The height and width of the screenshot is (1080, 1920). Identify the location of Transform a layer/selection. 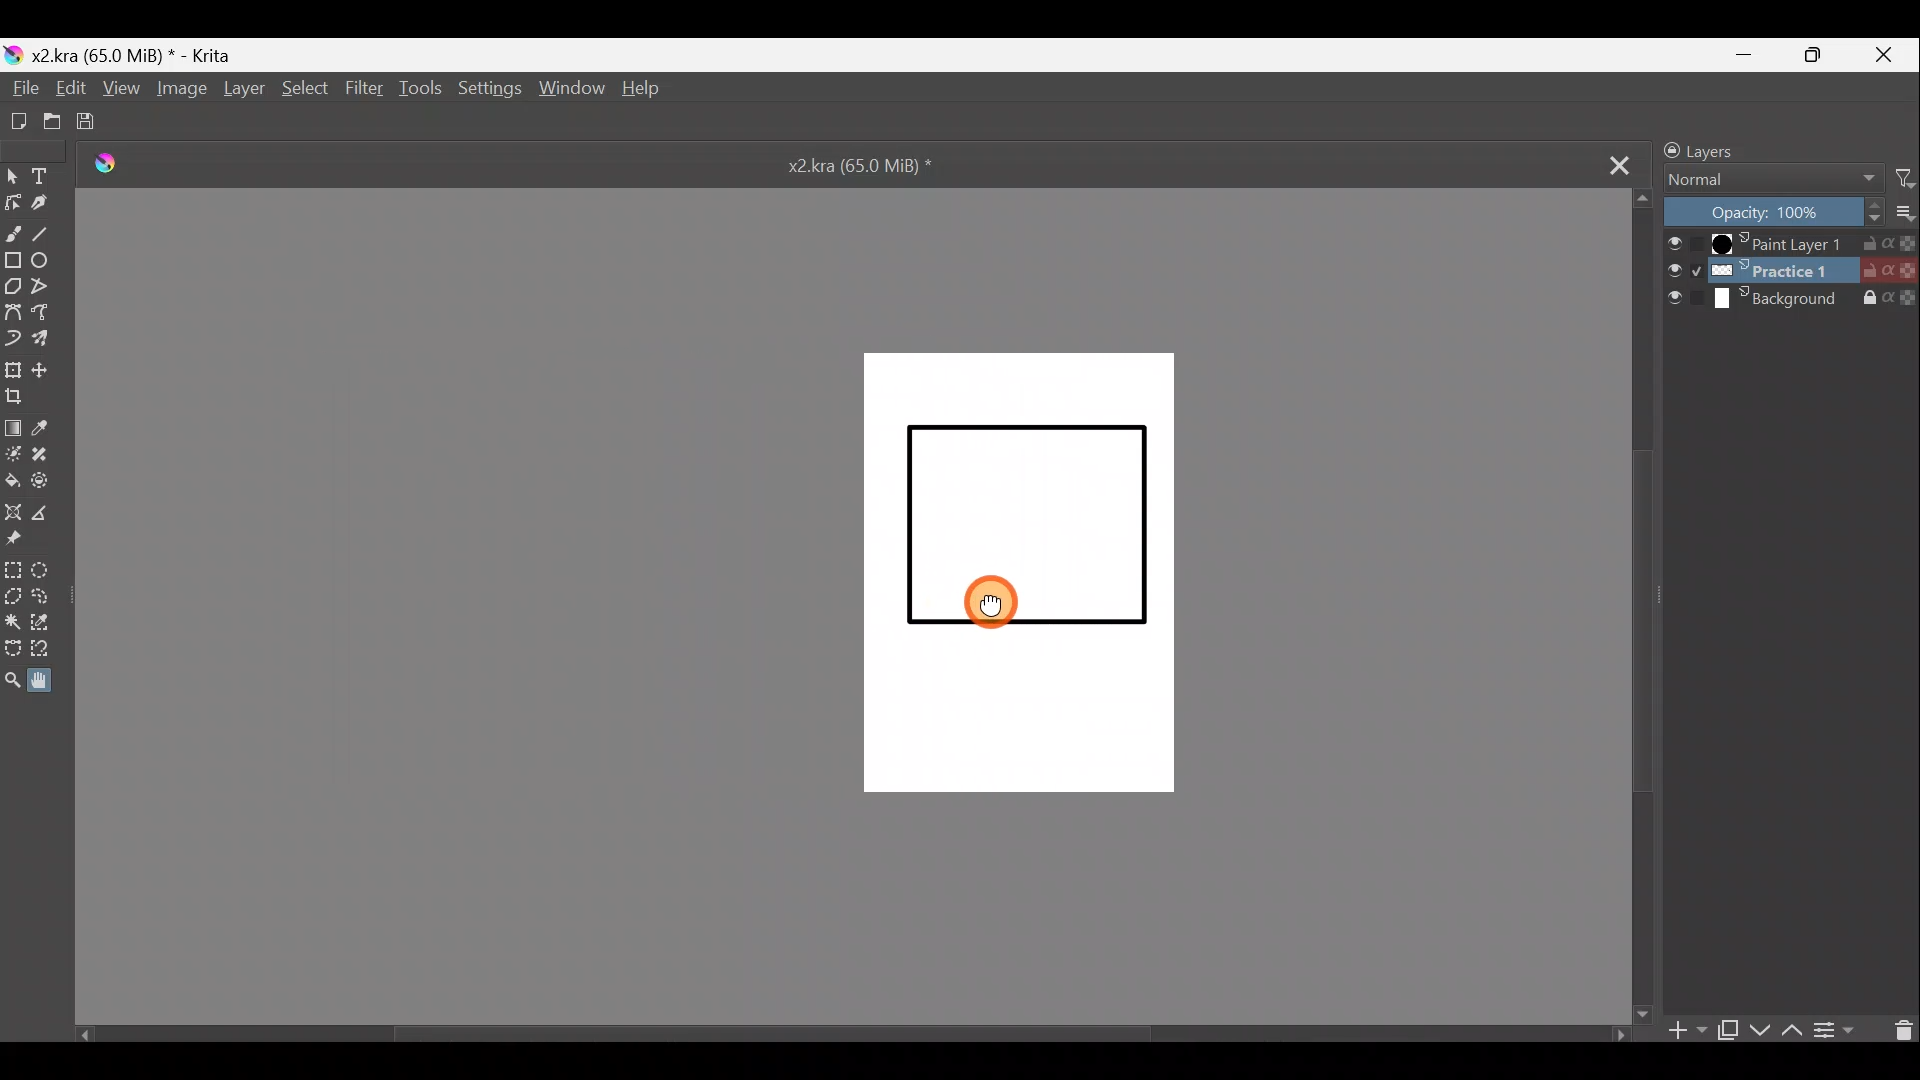
(12, 368).